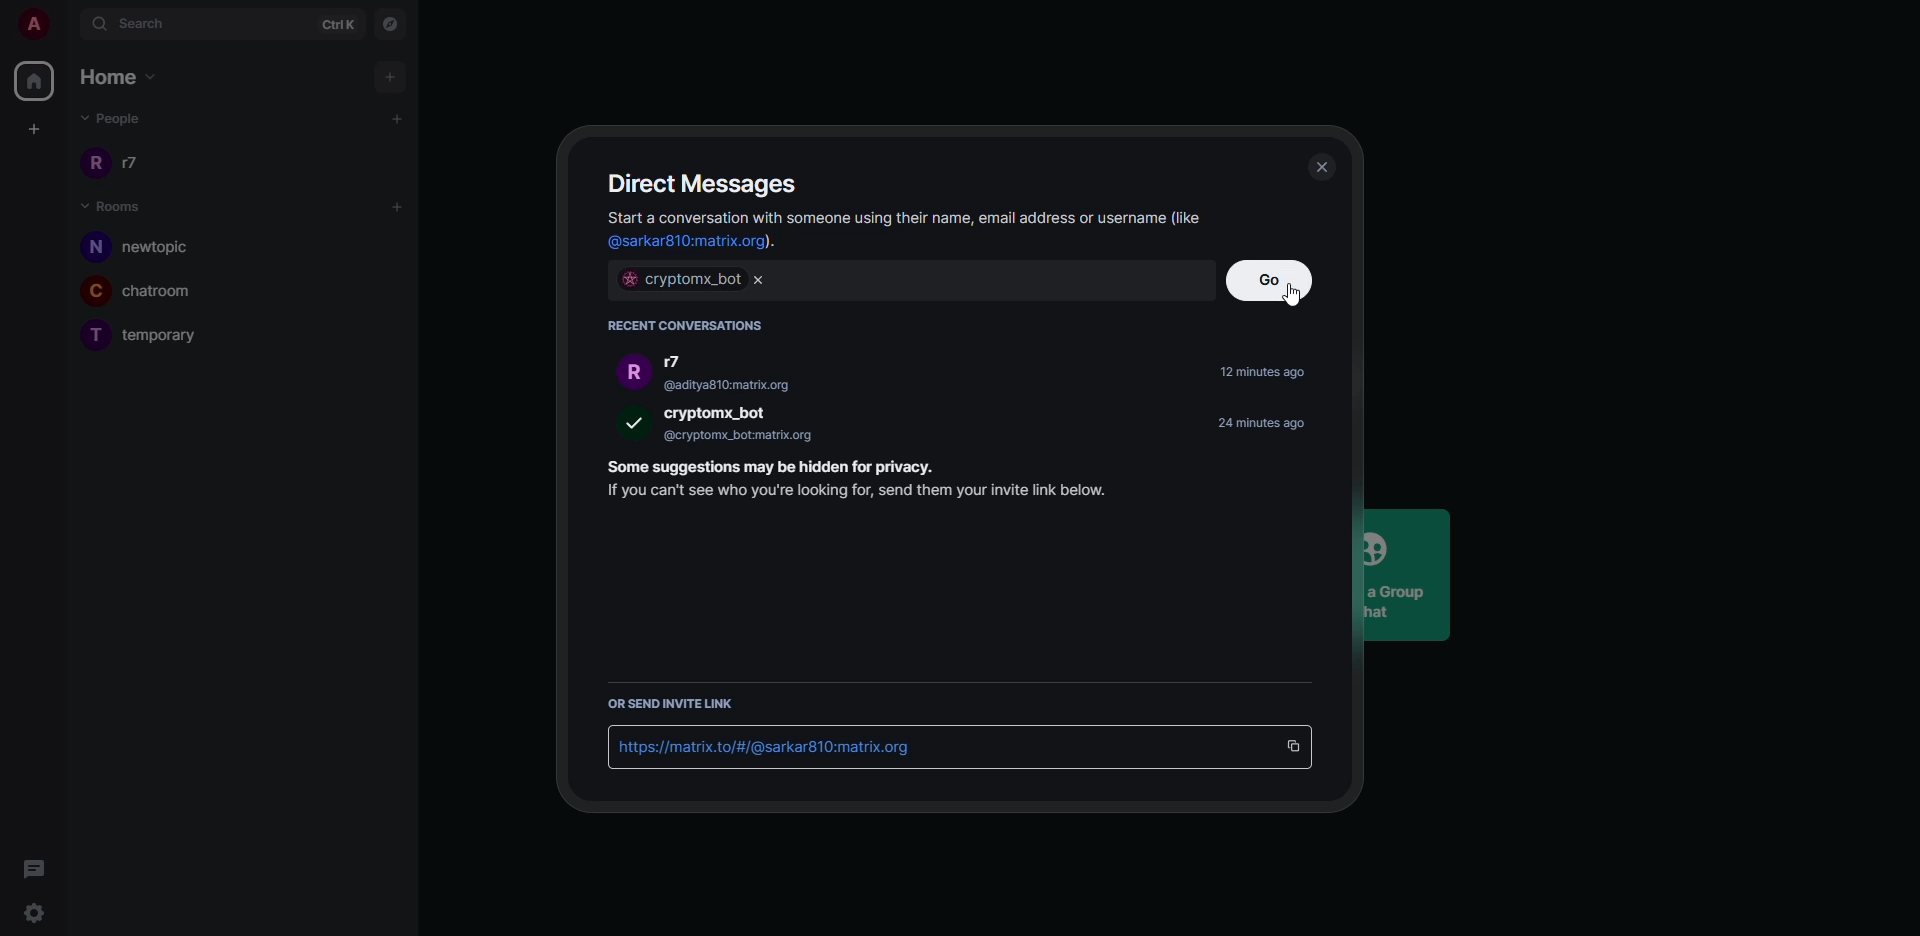  What do you see at coordinates (1273, 280) in the screenshot?
I see `go` at bounding box center [1273, 280].